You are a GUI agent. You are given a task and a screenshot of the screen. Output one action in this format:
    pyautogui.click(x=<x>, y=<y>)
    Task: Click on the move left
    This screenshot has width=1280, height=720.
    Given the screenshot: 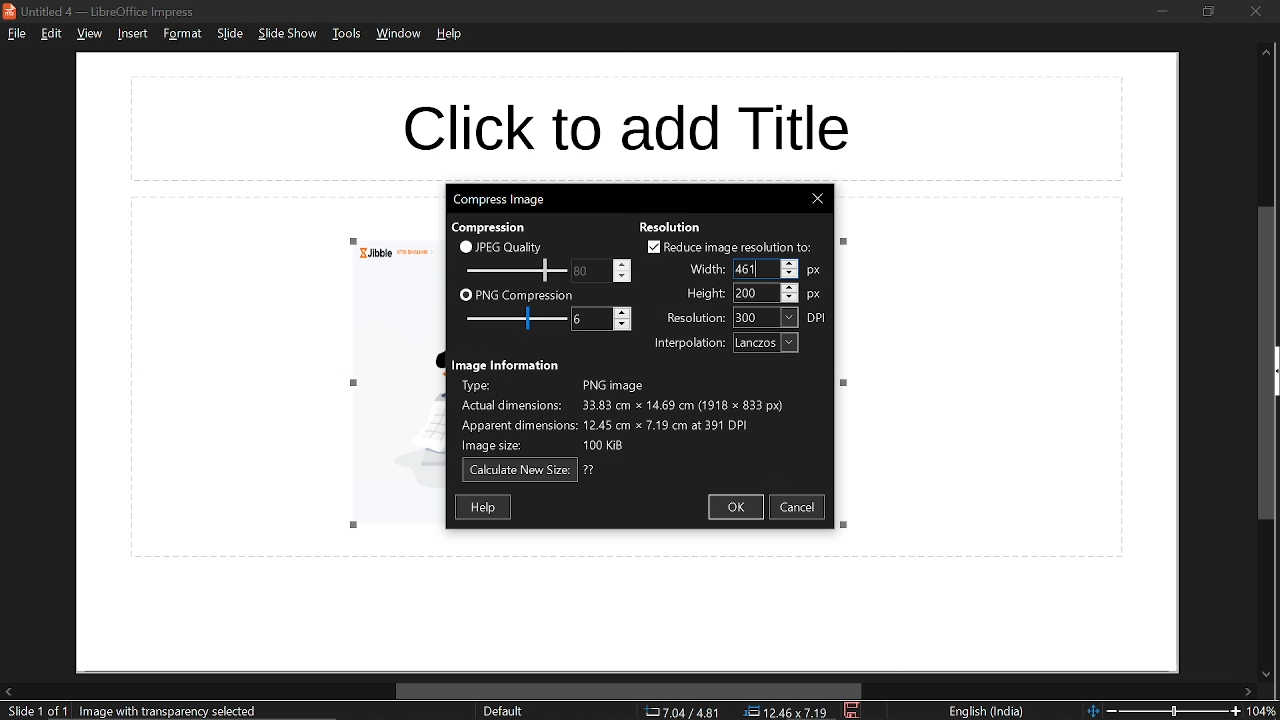 What is the action you would take?
    pyautogui.click(x=8, y=692)
    